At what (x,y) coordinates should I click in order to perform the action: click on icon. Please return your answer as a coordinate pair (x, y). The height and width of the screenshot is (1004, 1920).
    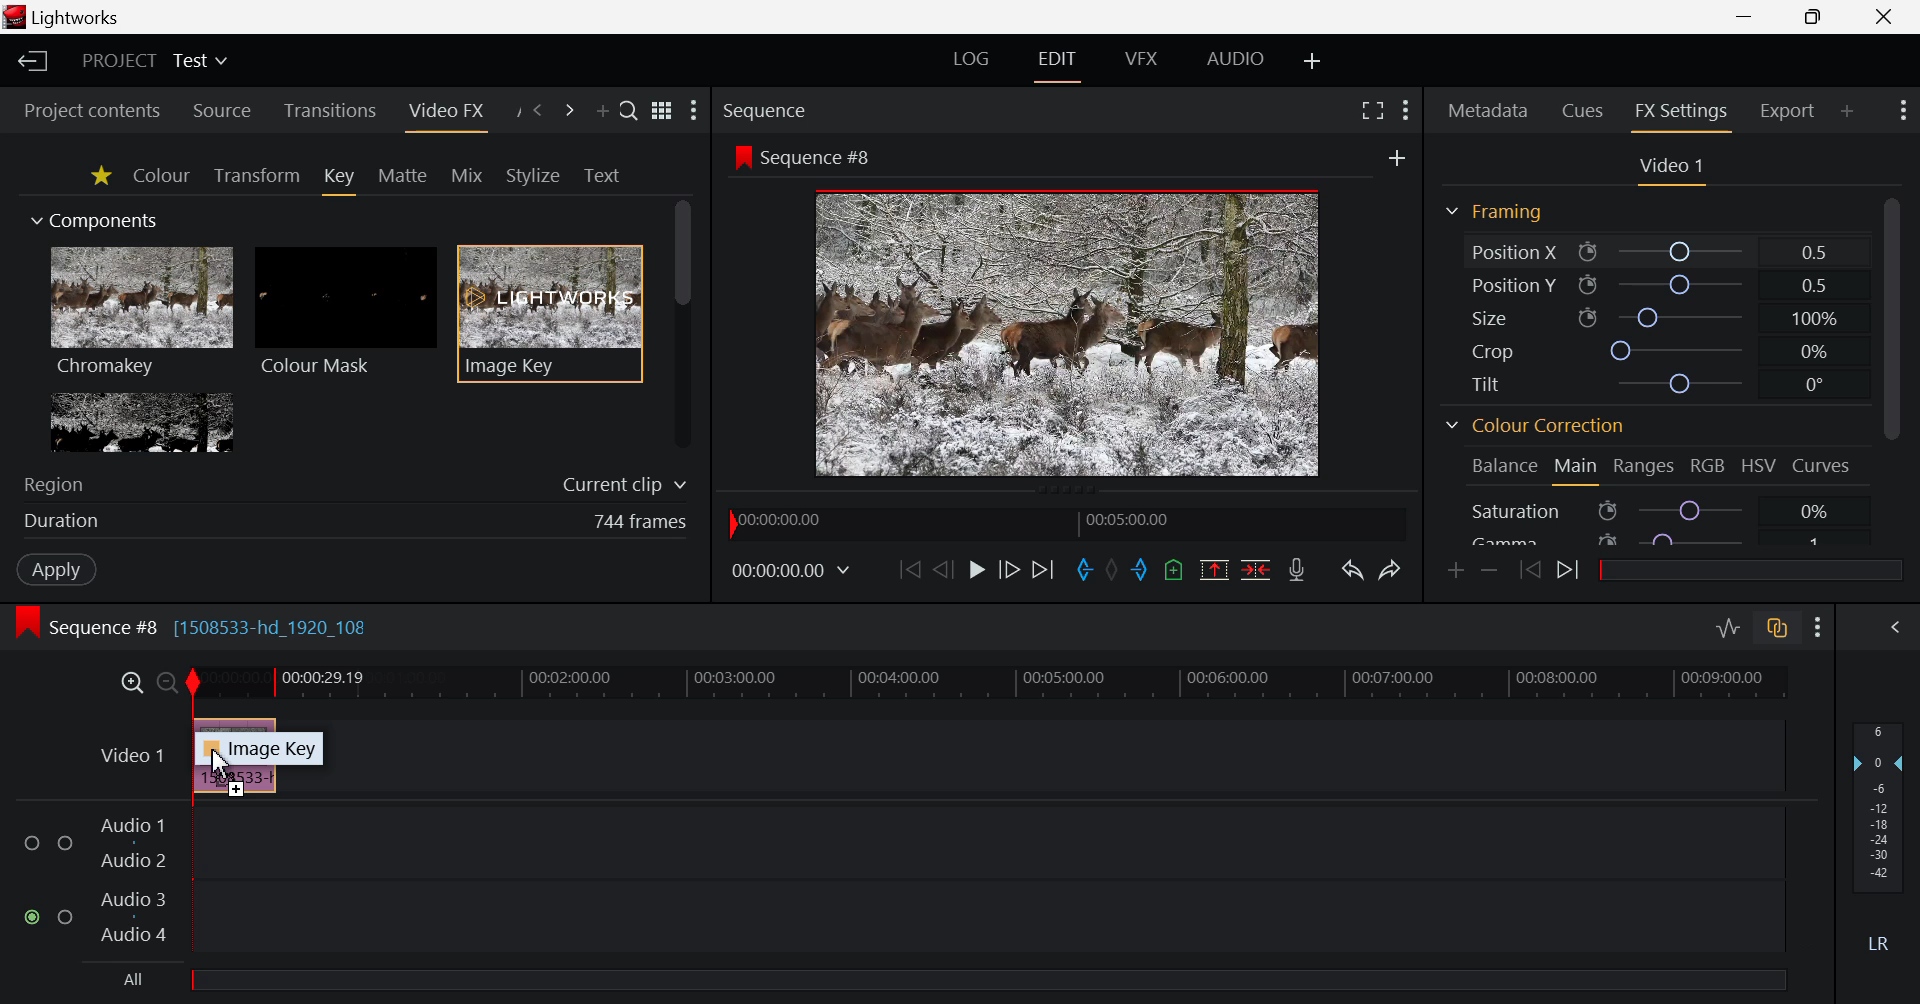
    Looking at the image, I should click on (741, 156).